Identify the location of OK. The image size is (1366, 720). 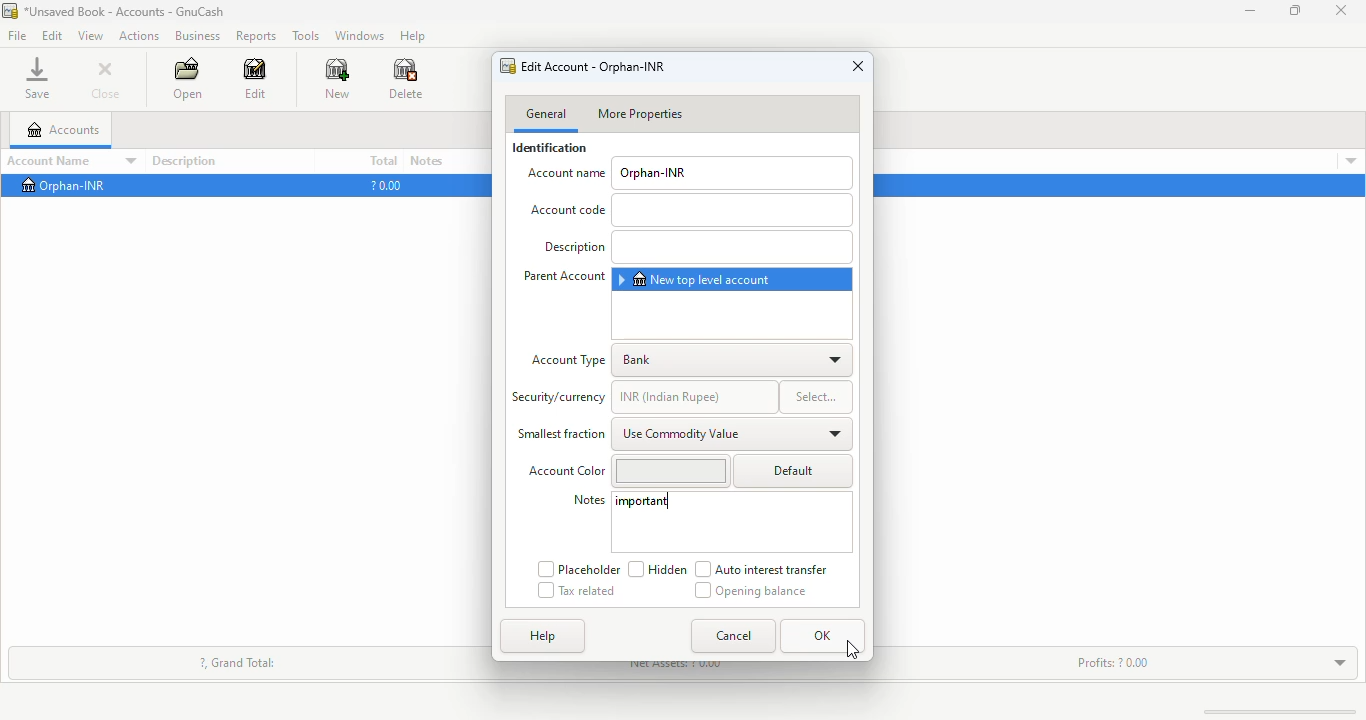
(823, 637).